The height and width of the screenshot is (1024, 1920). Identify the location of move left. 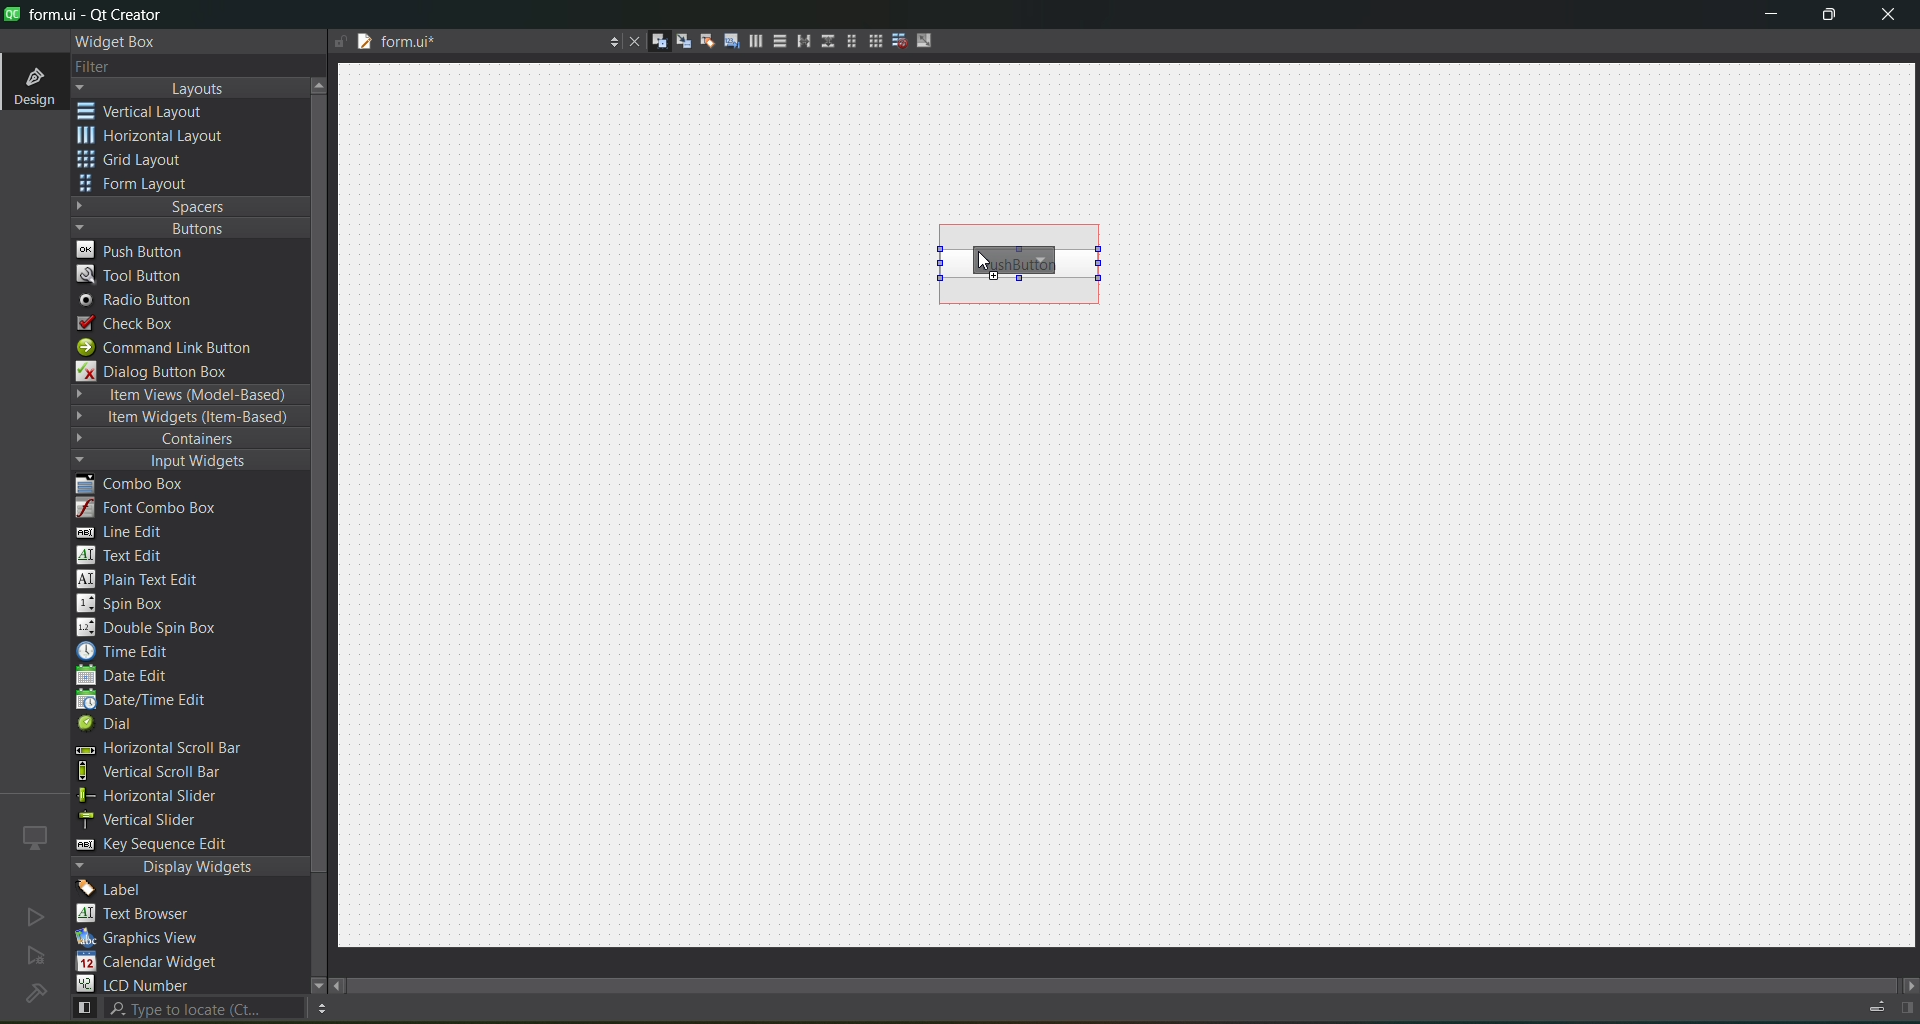
(340, 987).